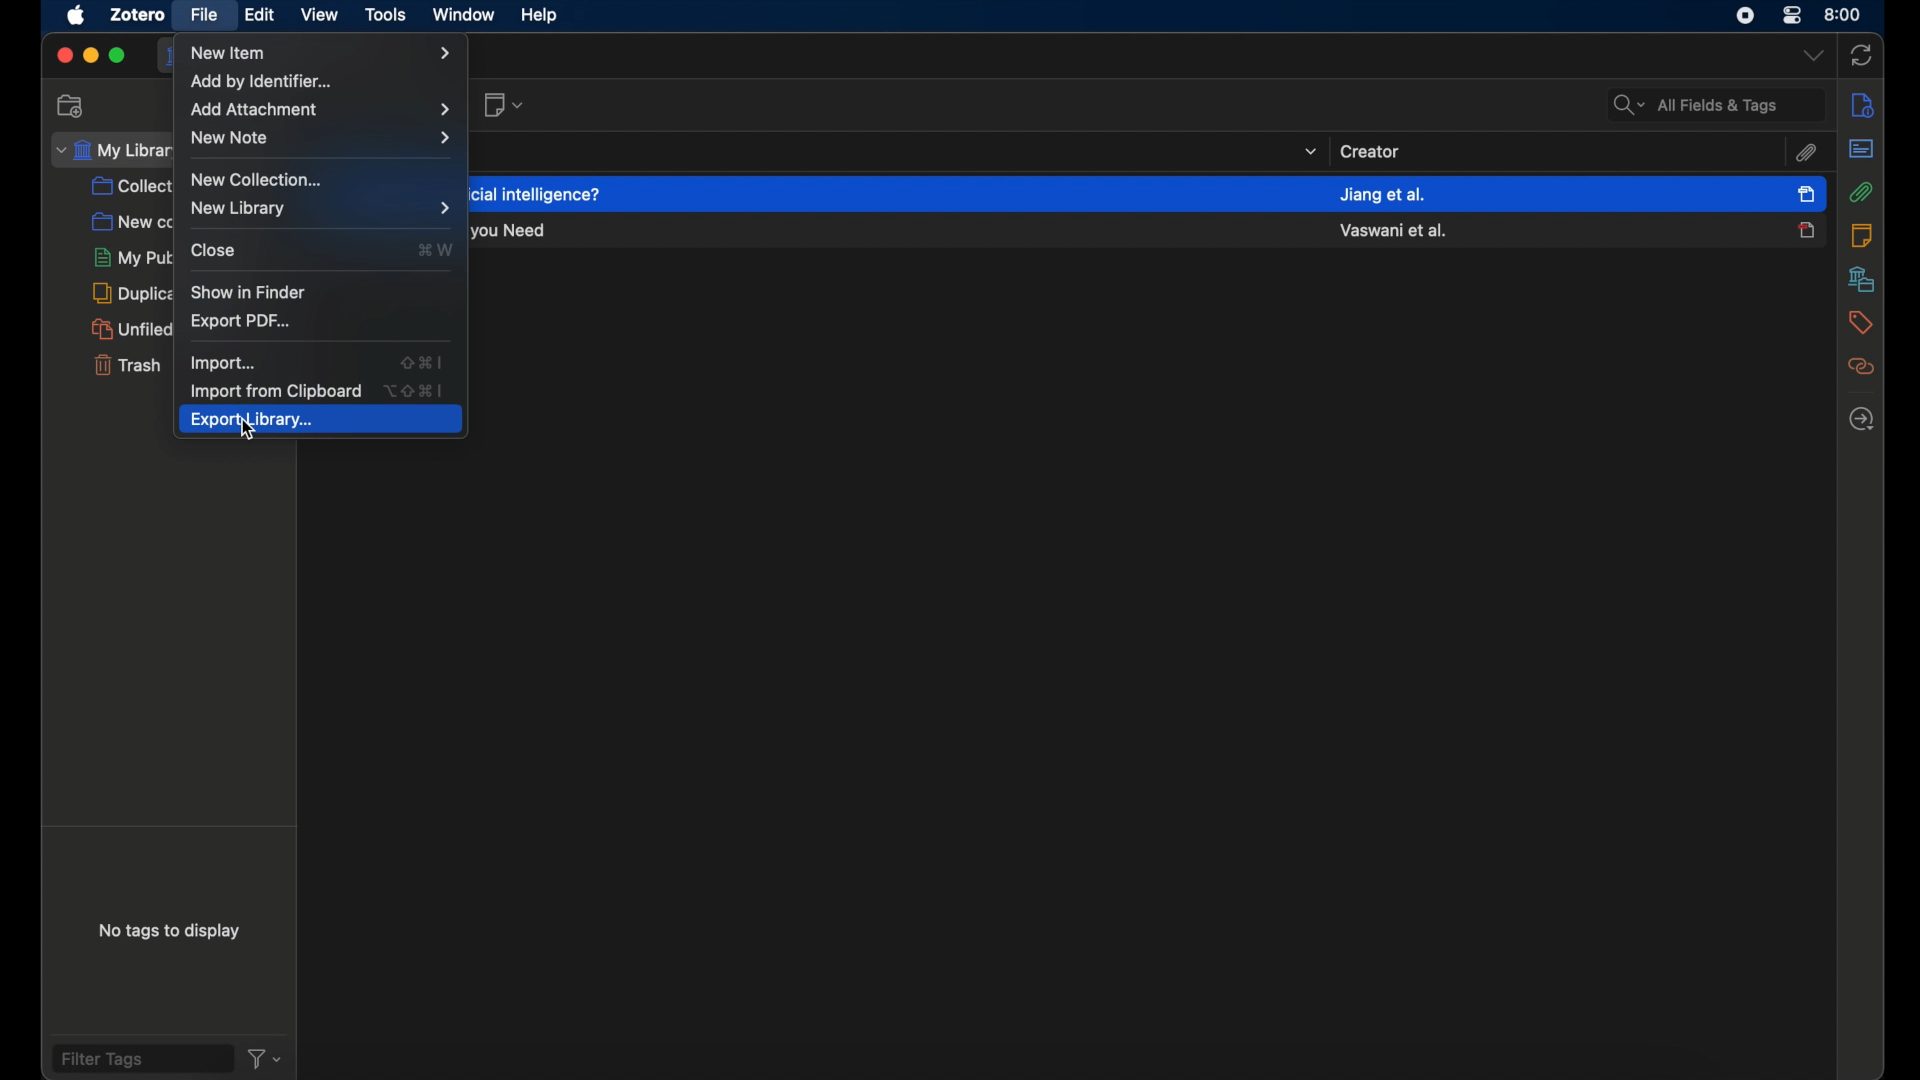  I want to click on export library, so click(321, 421).